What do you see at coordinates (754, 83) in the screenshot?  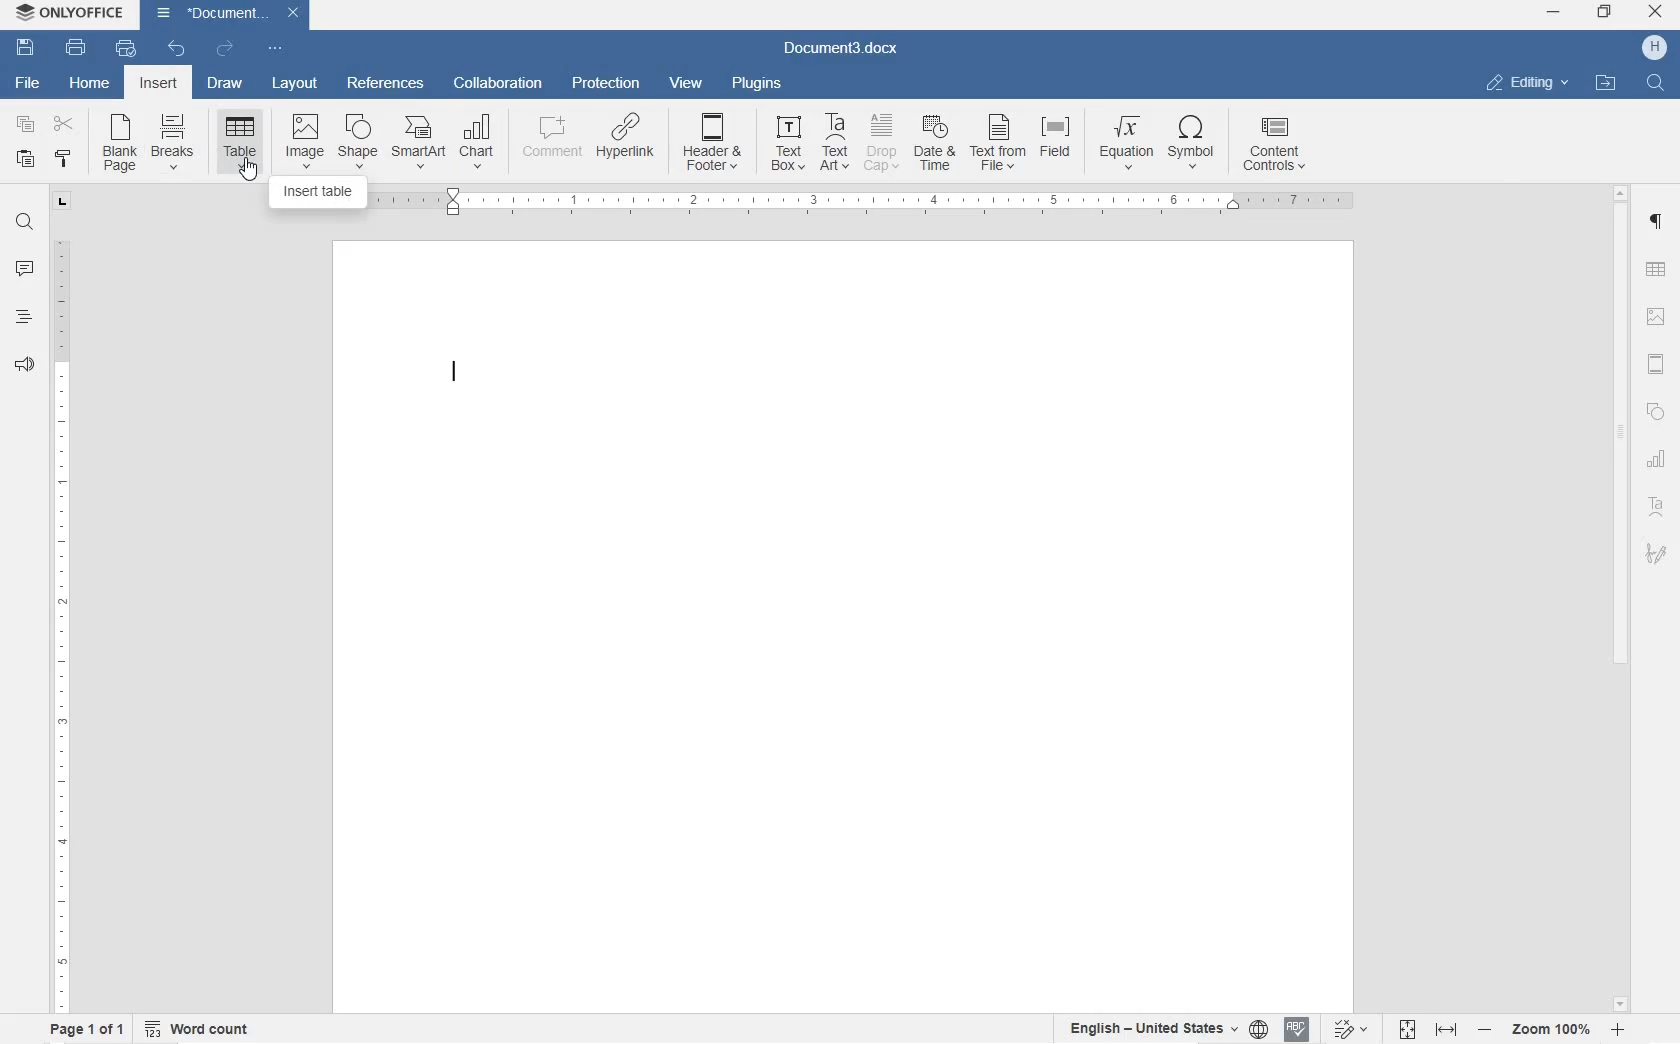 I see `PLUGINS` at bounding box center [754, 83].